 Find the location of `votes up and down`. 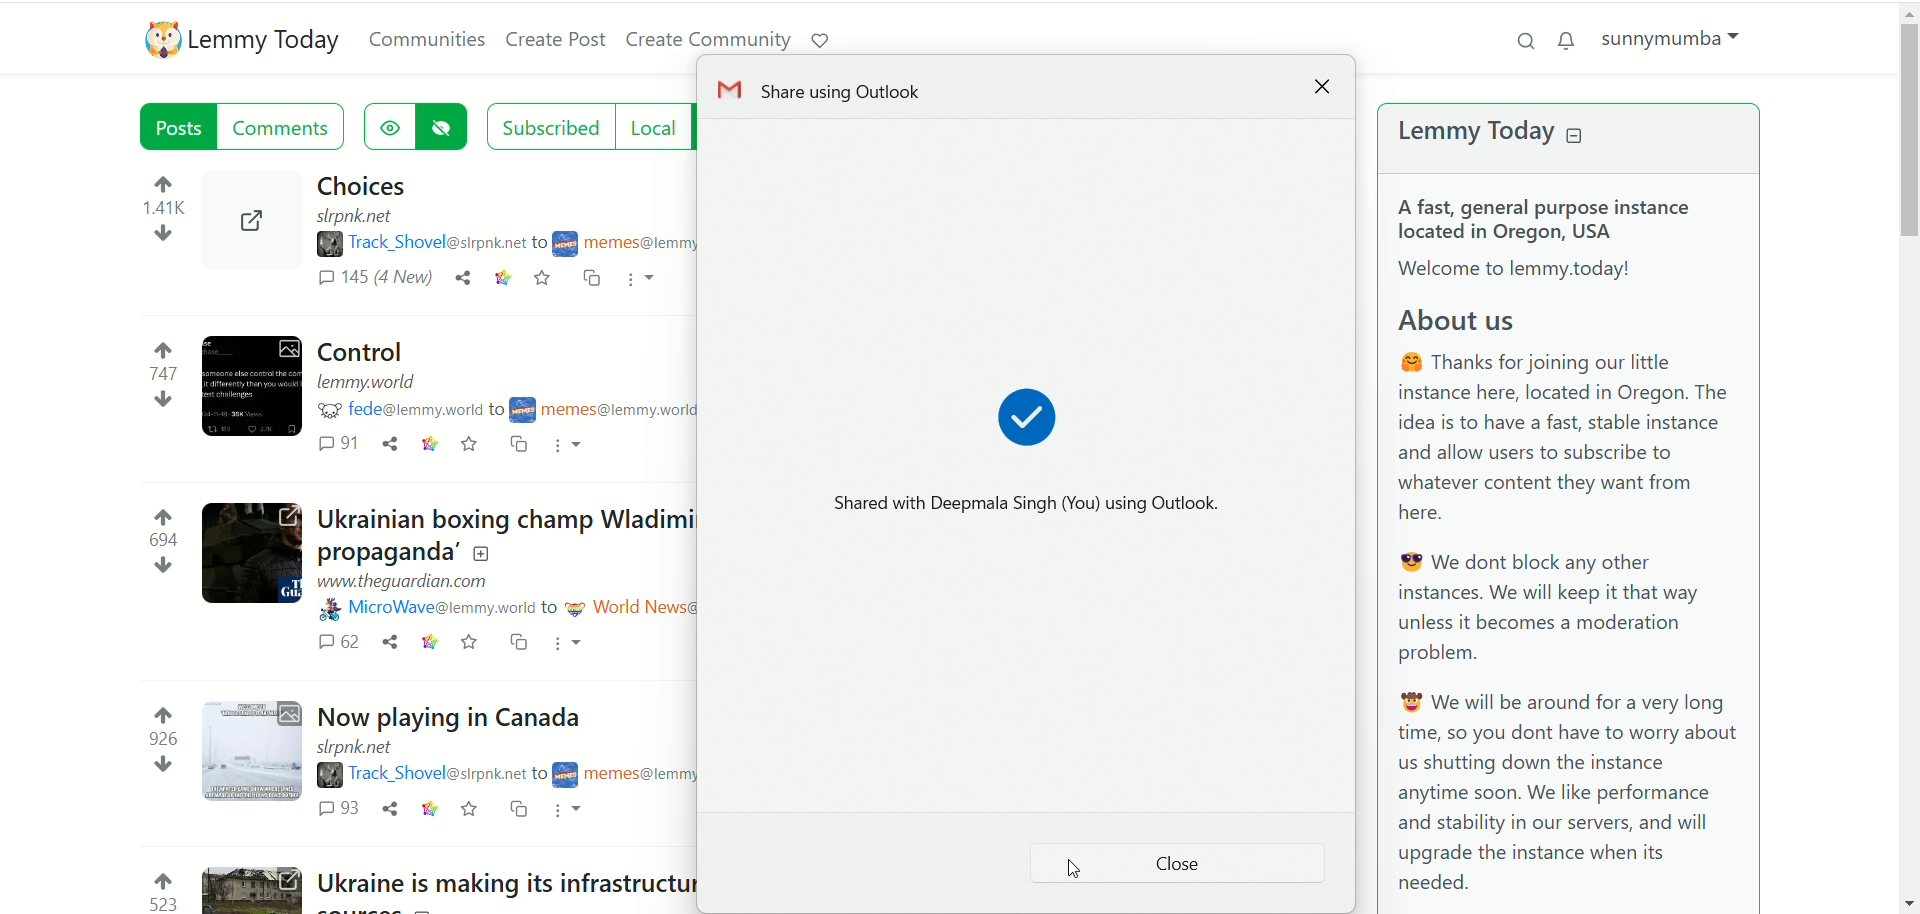

votes up and down is located at coordinates (159, 541).